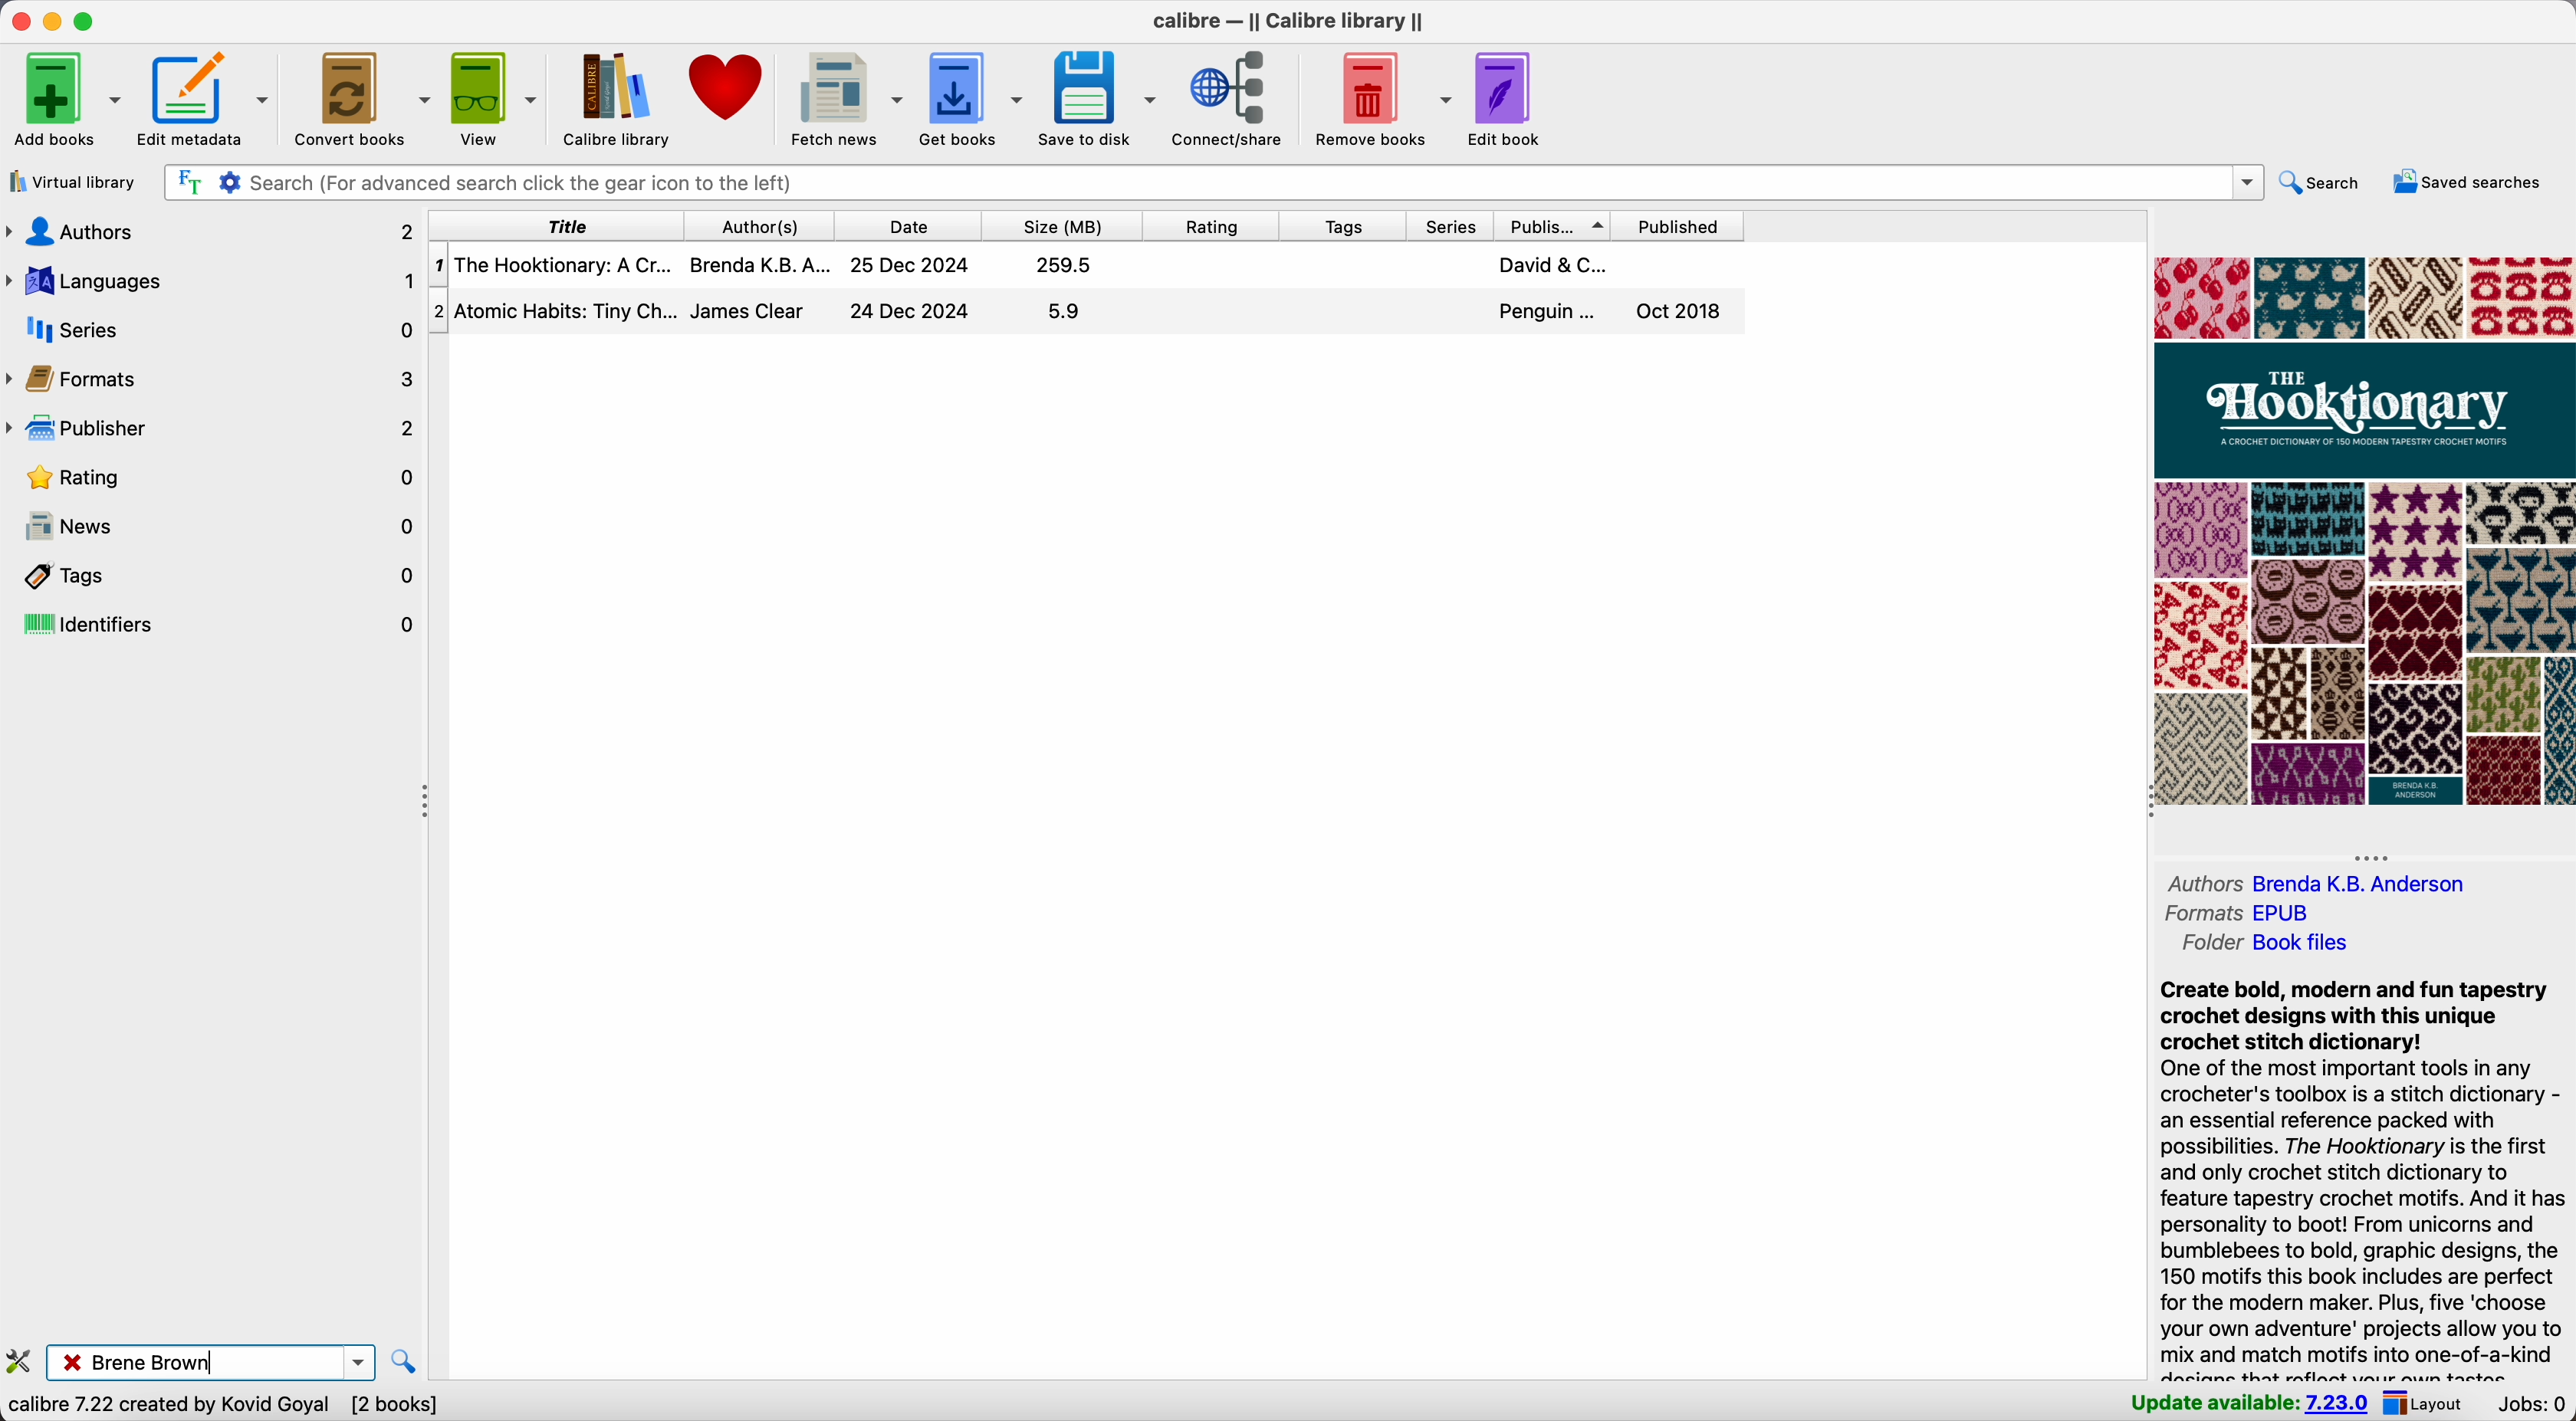  What do you see at coordinates (74, 184) in the screenshot?
I see `virtual library` at bounding box center [74, 184].